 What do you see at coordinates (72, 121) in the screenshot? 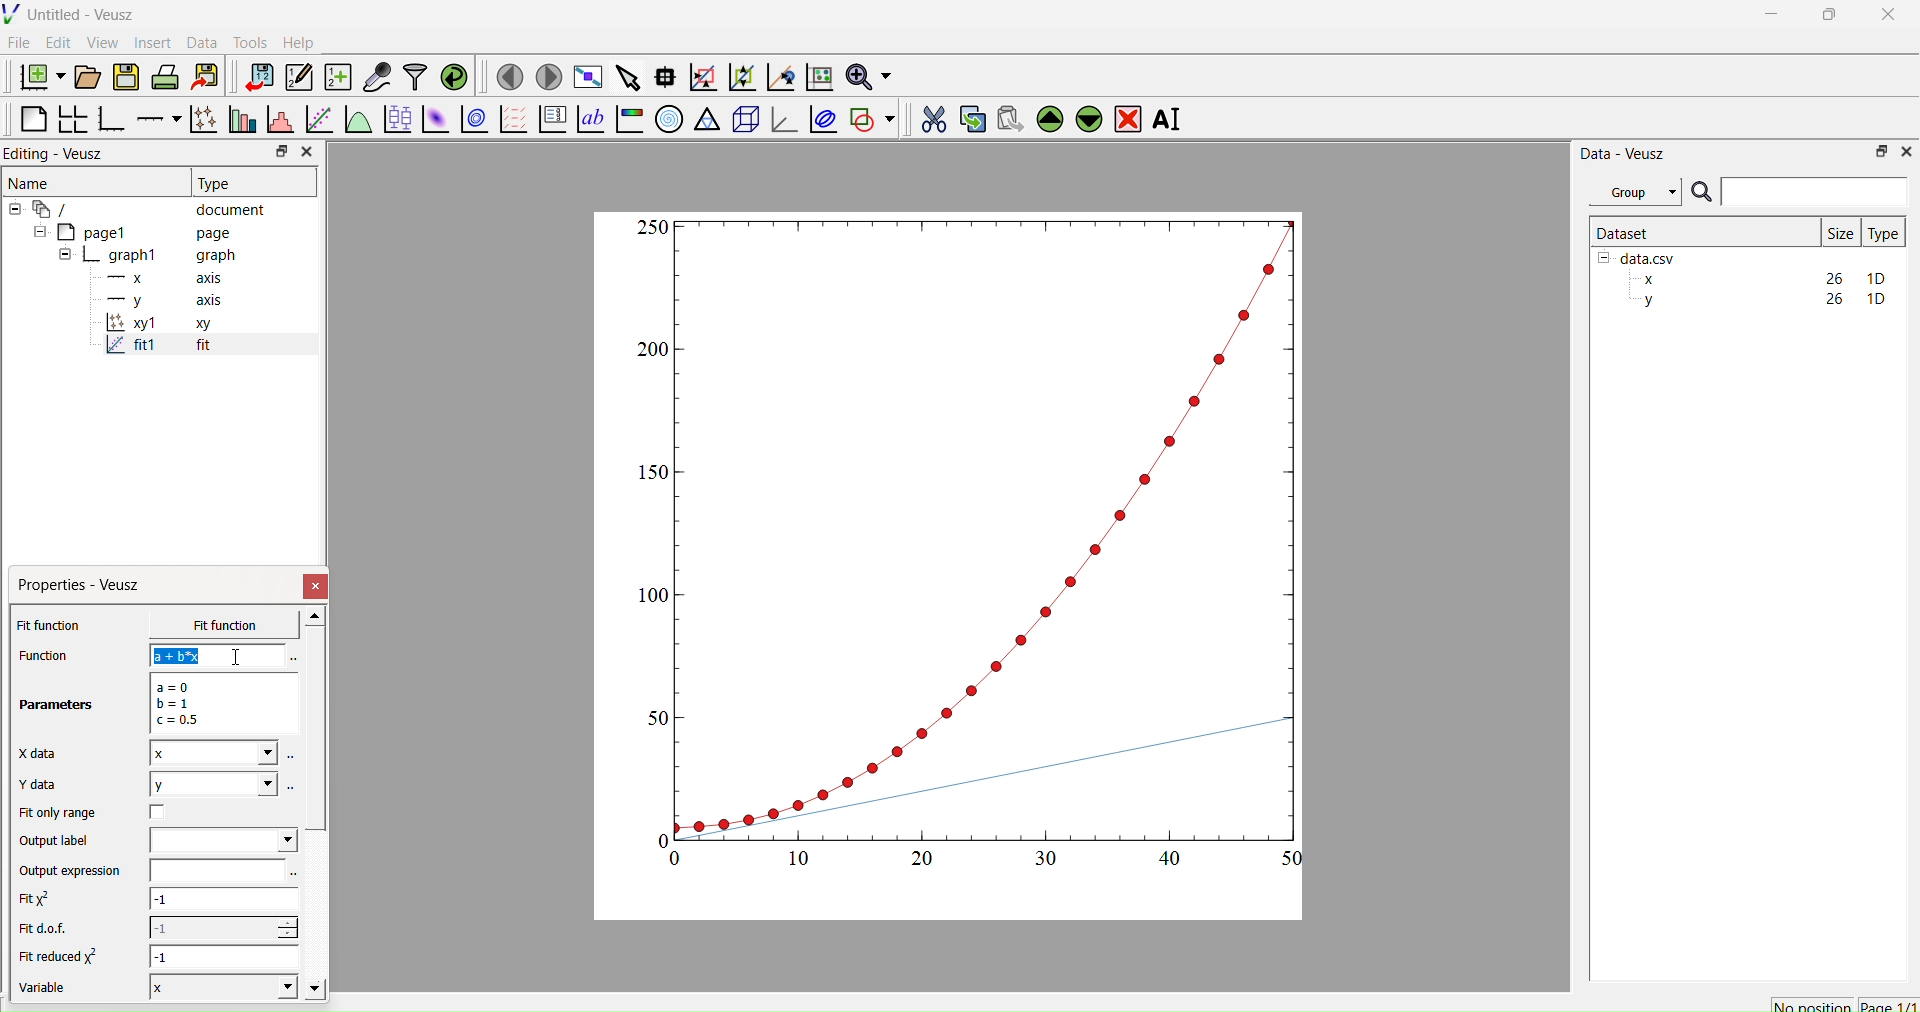
I see `Arrange graphs in grid` at bounding box center [72, 121].